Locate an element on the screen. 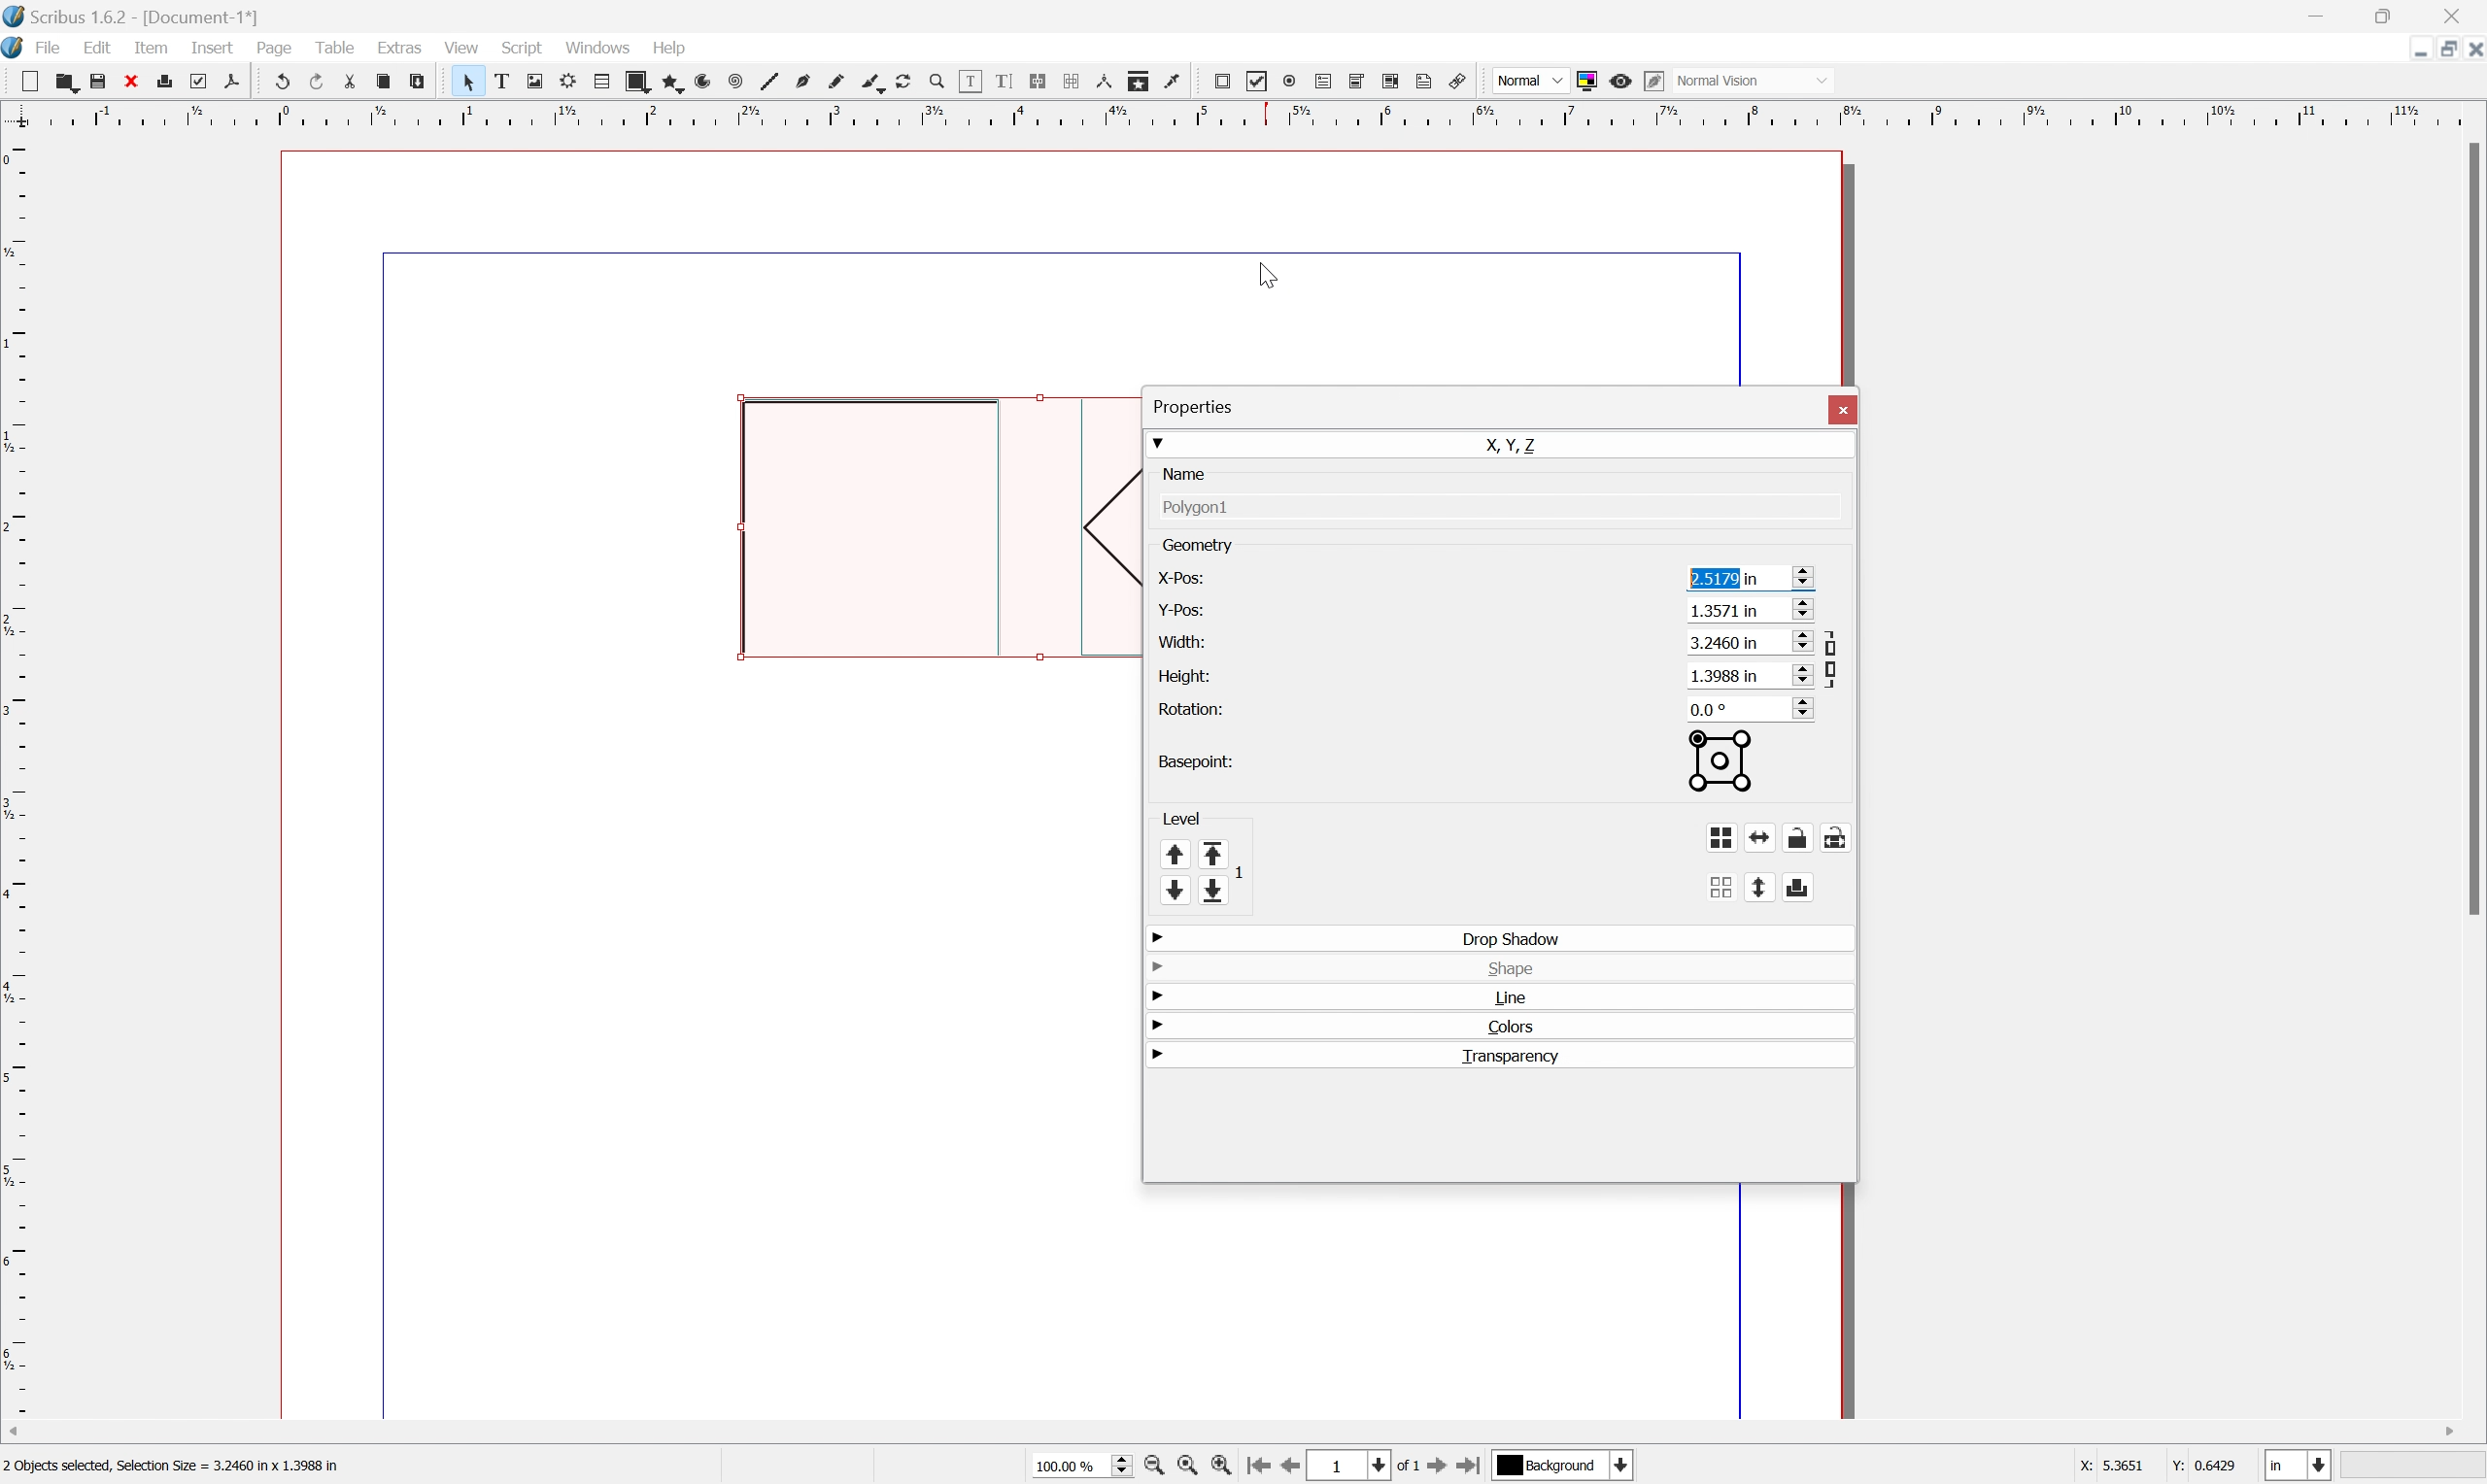  name is located at coordinates (1189, 474).